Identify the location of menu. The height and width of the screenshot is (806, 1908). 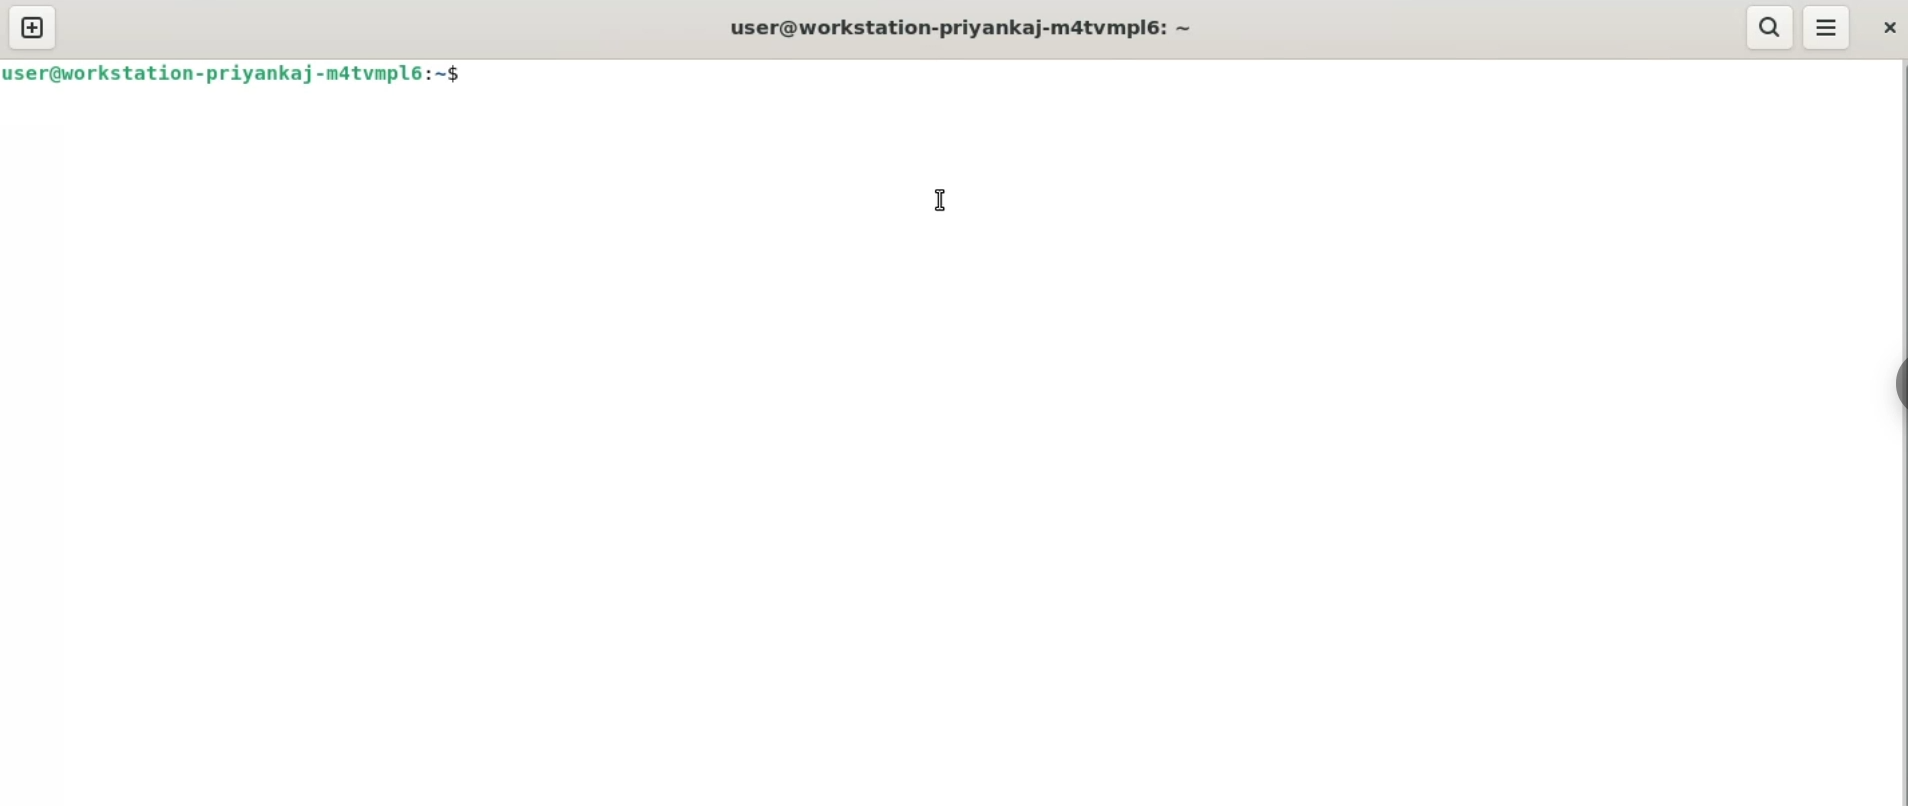
(1828, 27).